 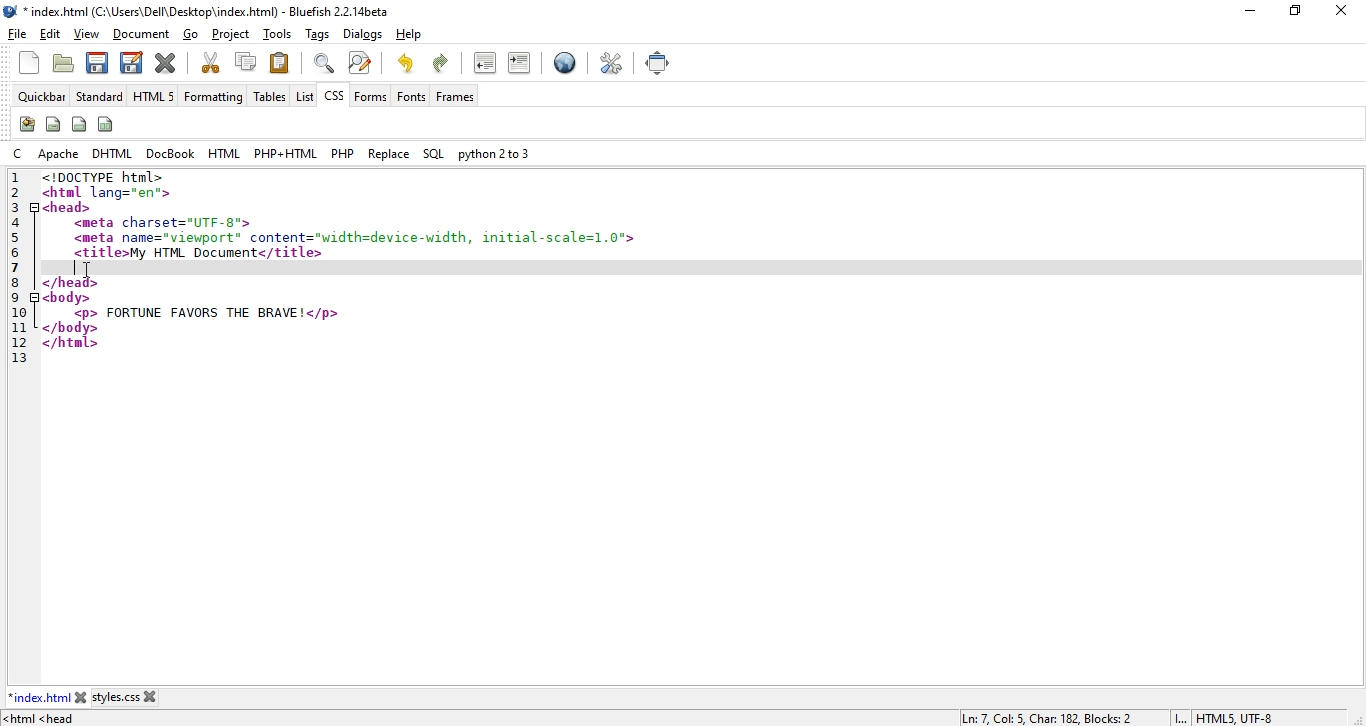 I want to click on cut, so click(x=211, y=62).